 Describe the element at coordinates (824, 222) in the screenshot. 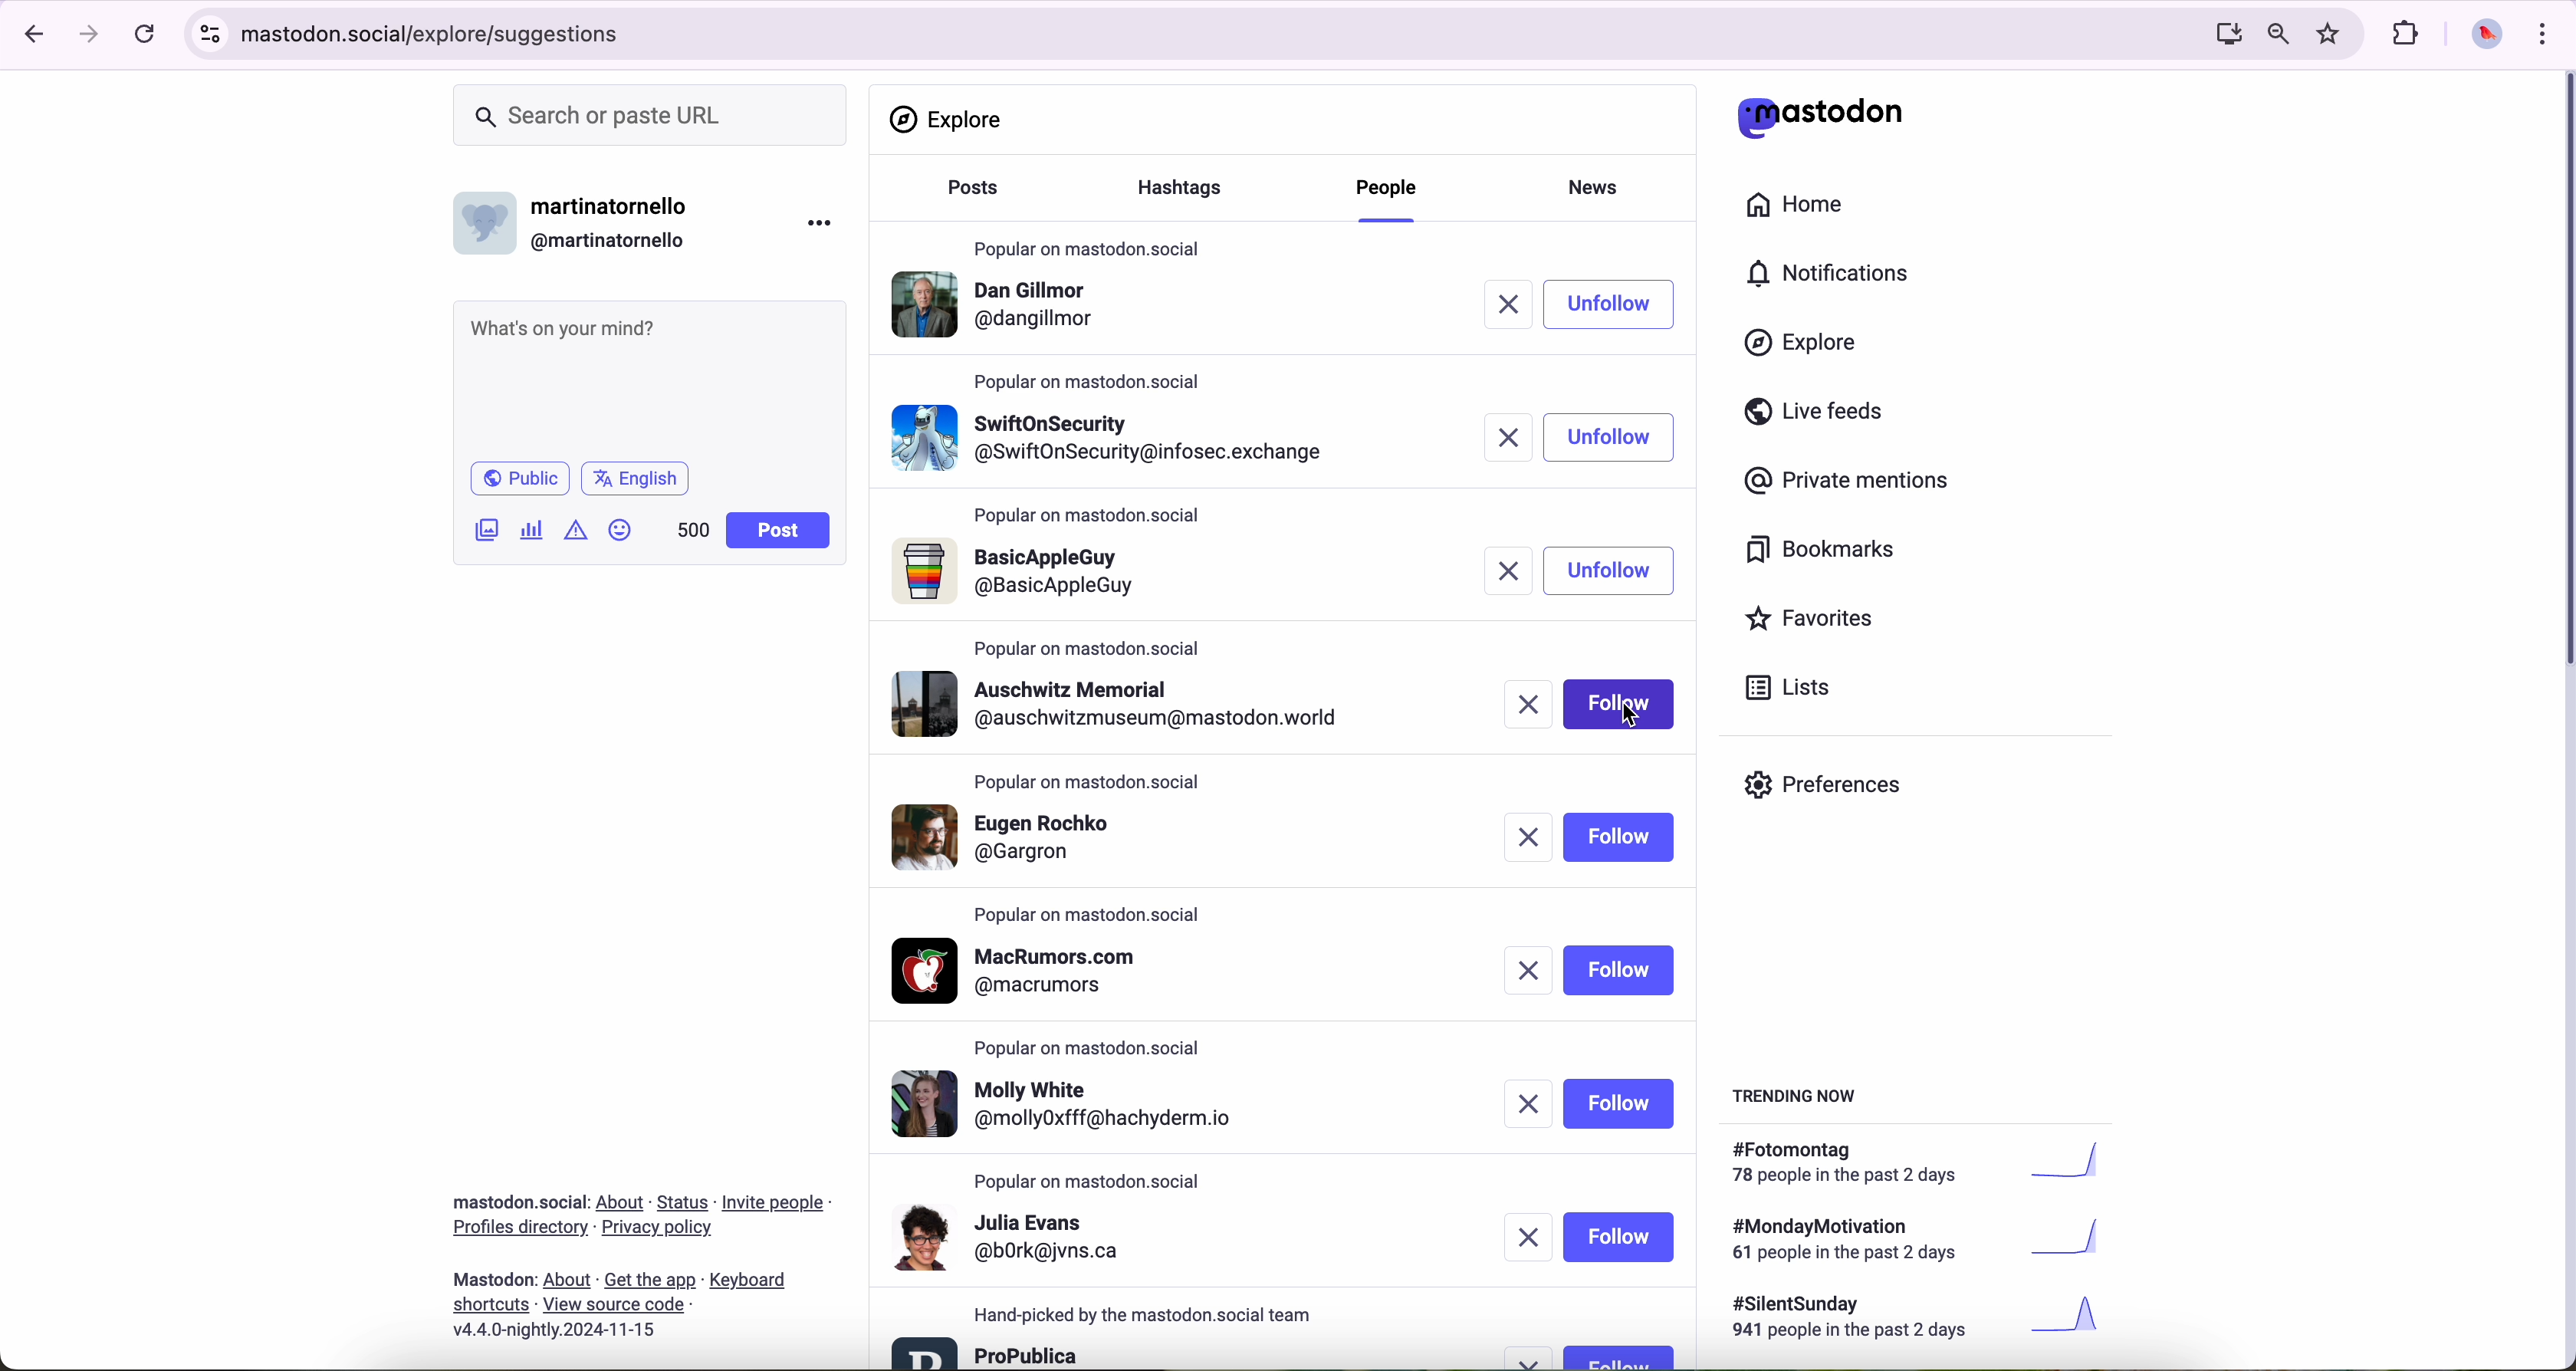

I see `more options` at that location.